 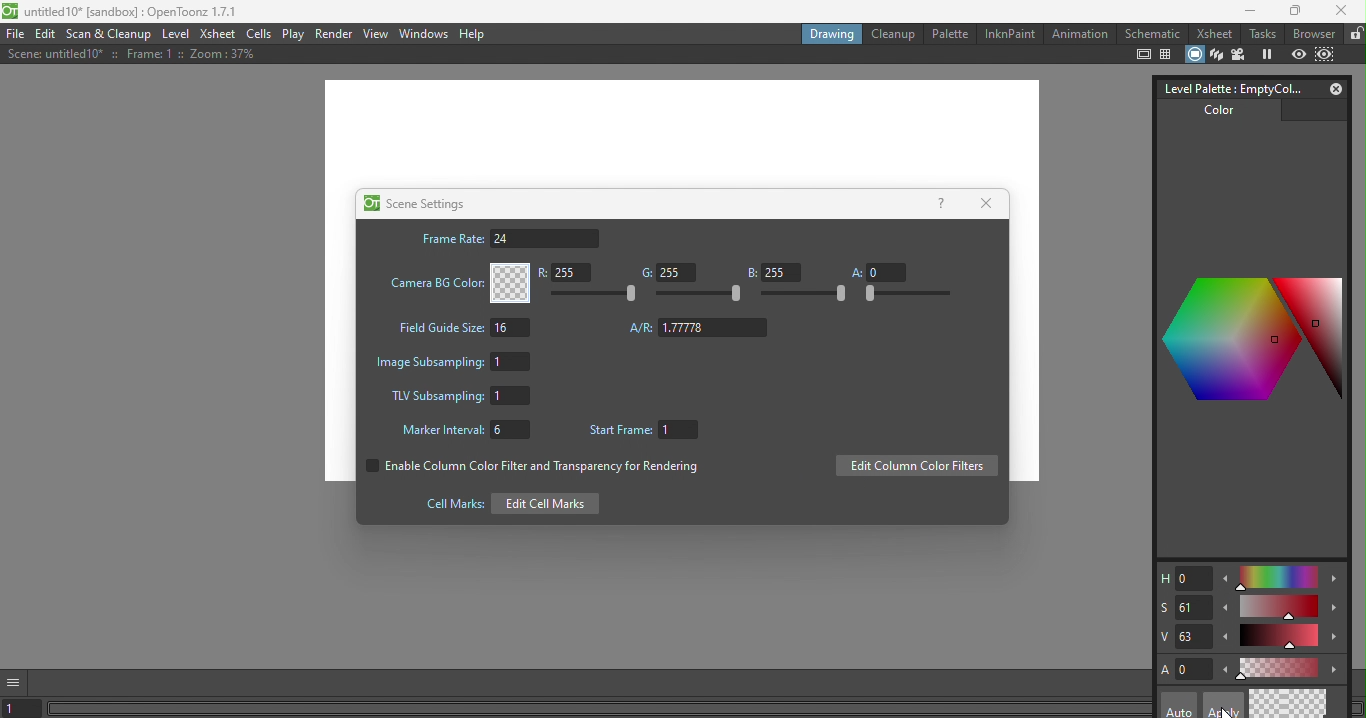 What do you see at coordinates (124, 13) in the screenshot?
I see `File name` at bounding box center [124, 13].